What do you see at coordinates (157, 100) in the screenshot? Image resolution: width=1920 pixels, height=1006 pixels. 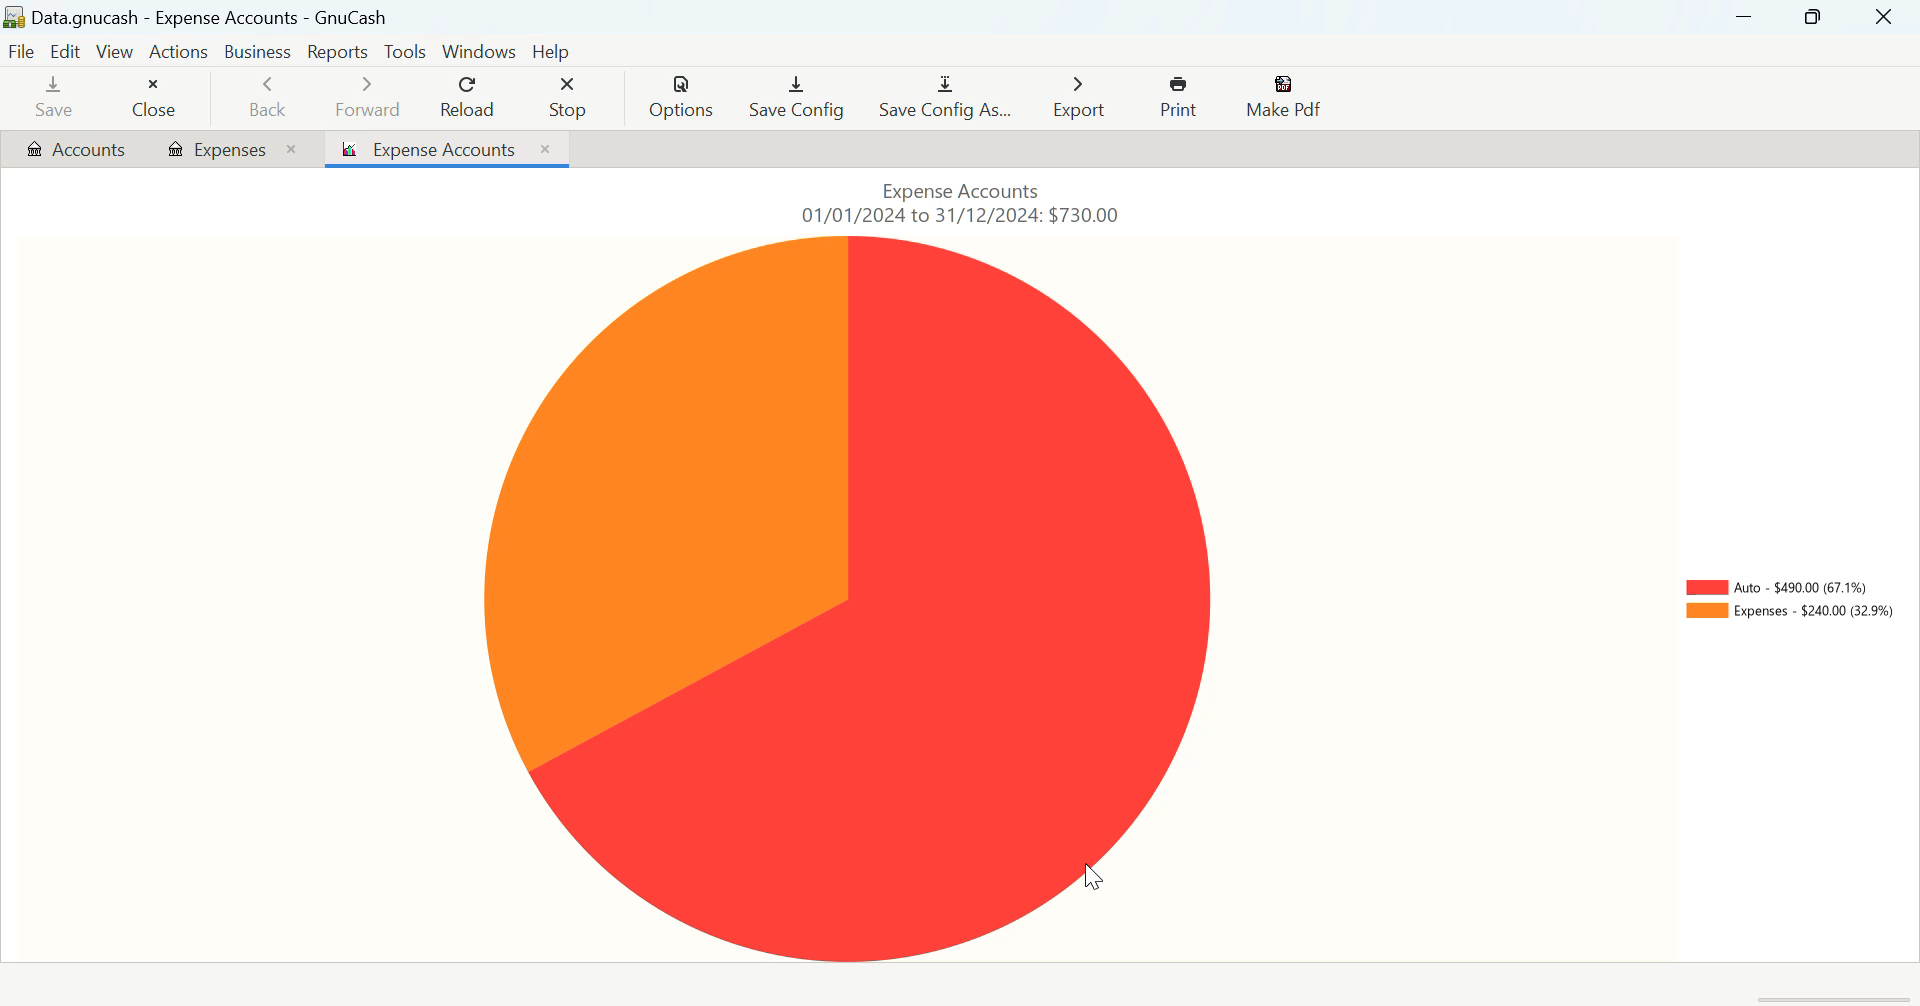 I see `Close` at bounding box center [157, 100].